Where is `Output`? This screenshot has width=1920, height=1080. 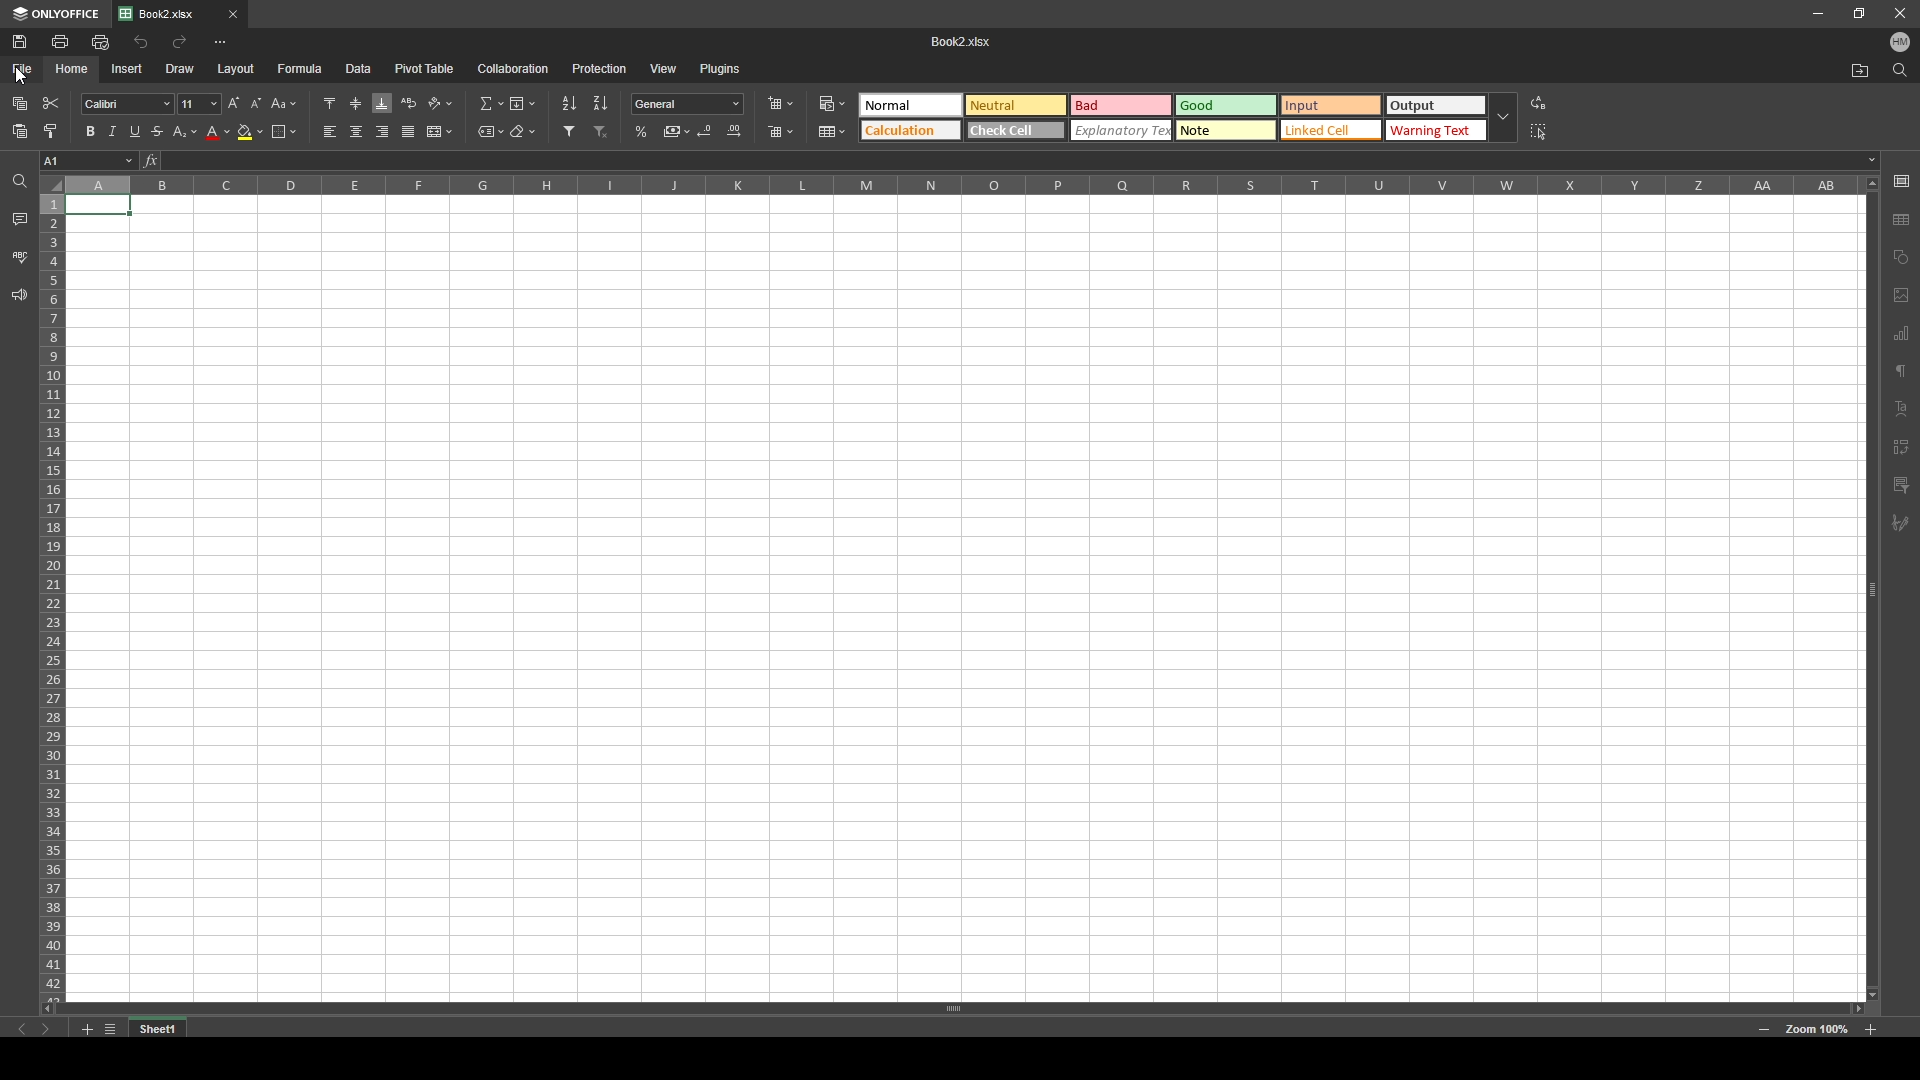
Output is located at coordinates (1435, 104).